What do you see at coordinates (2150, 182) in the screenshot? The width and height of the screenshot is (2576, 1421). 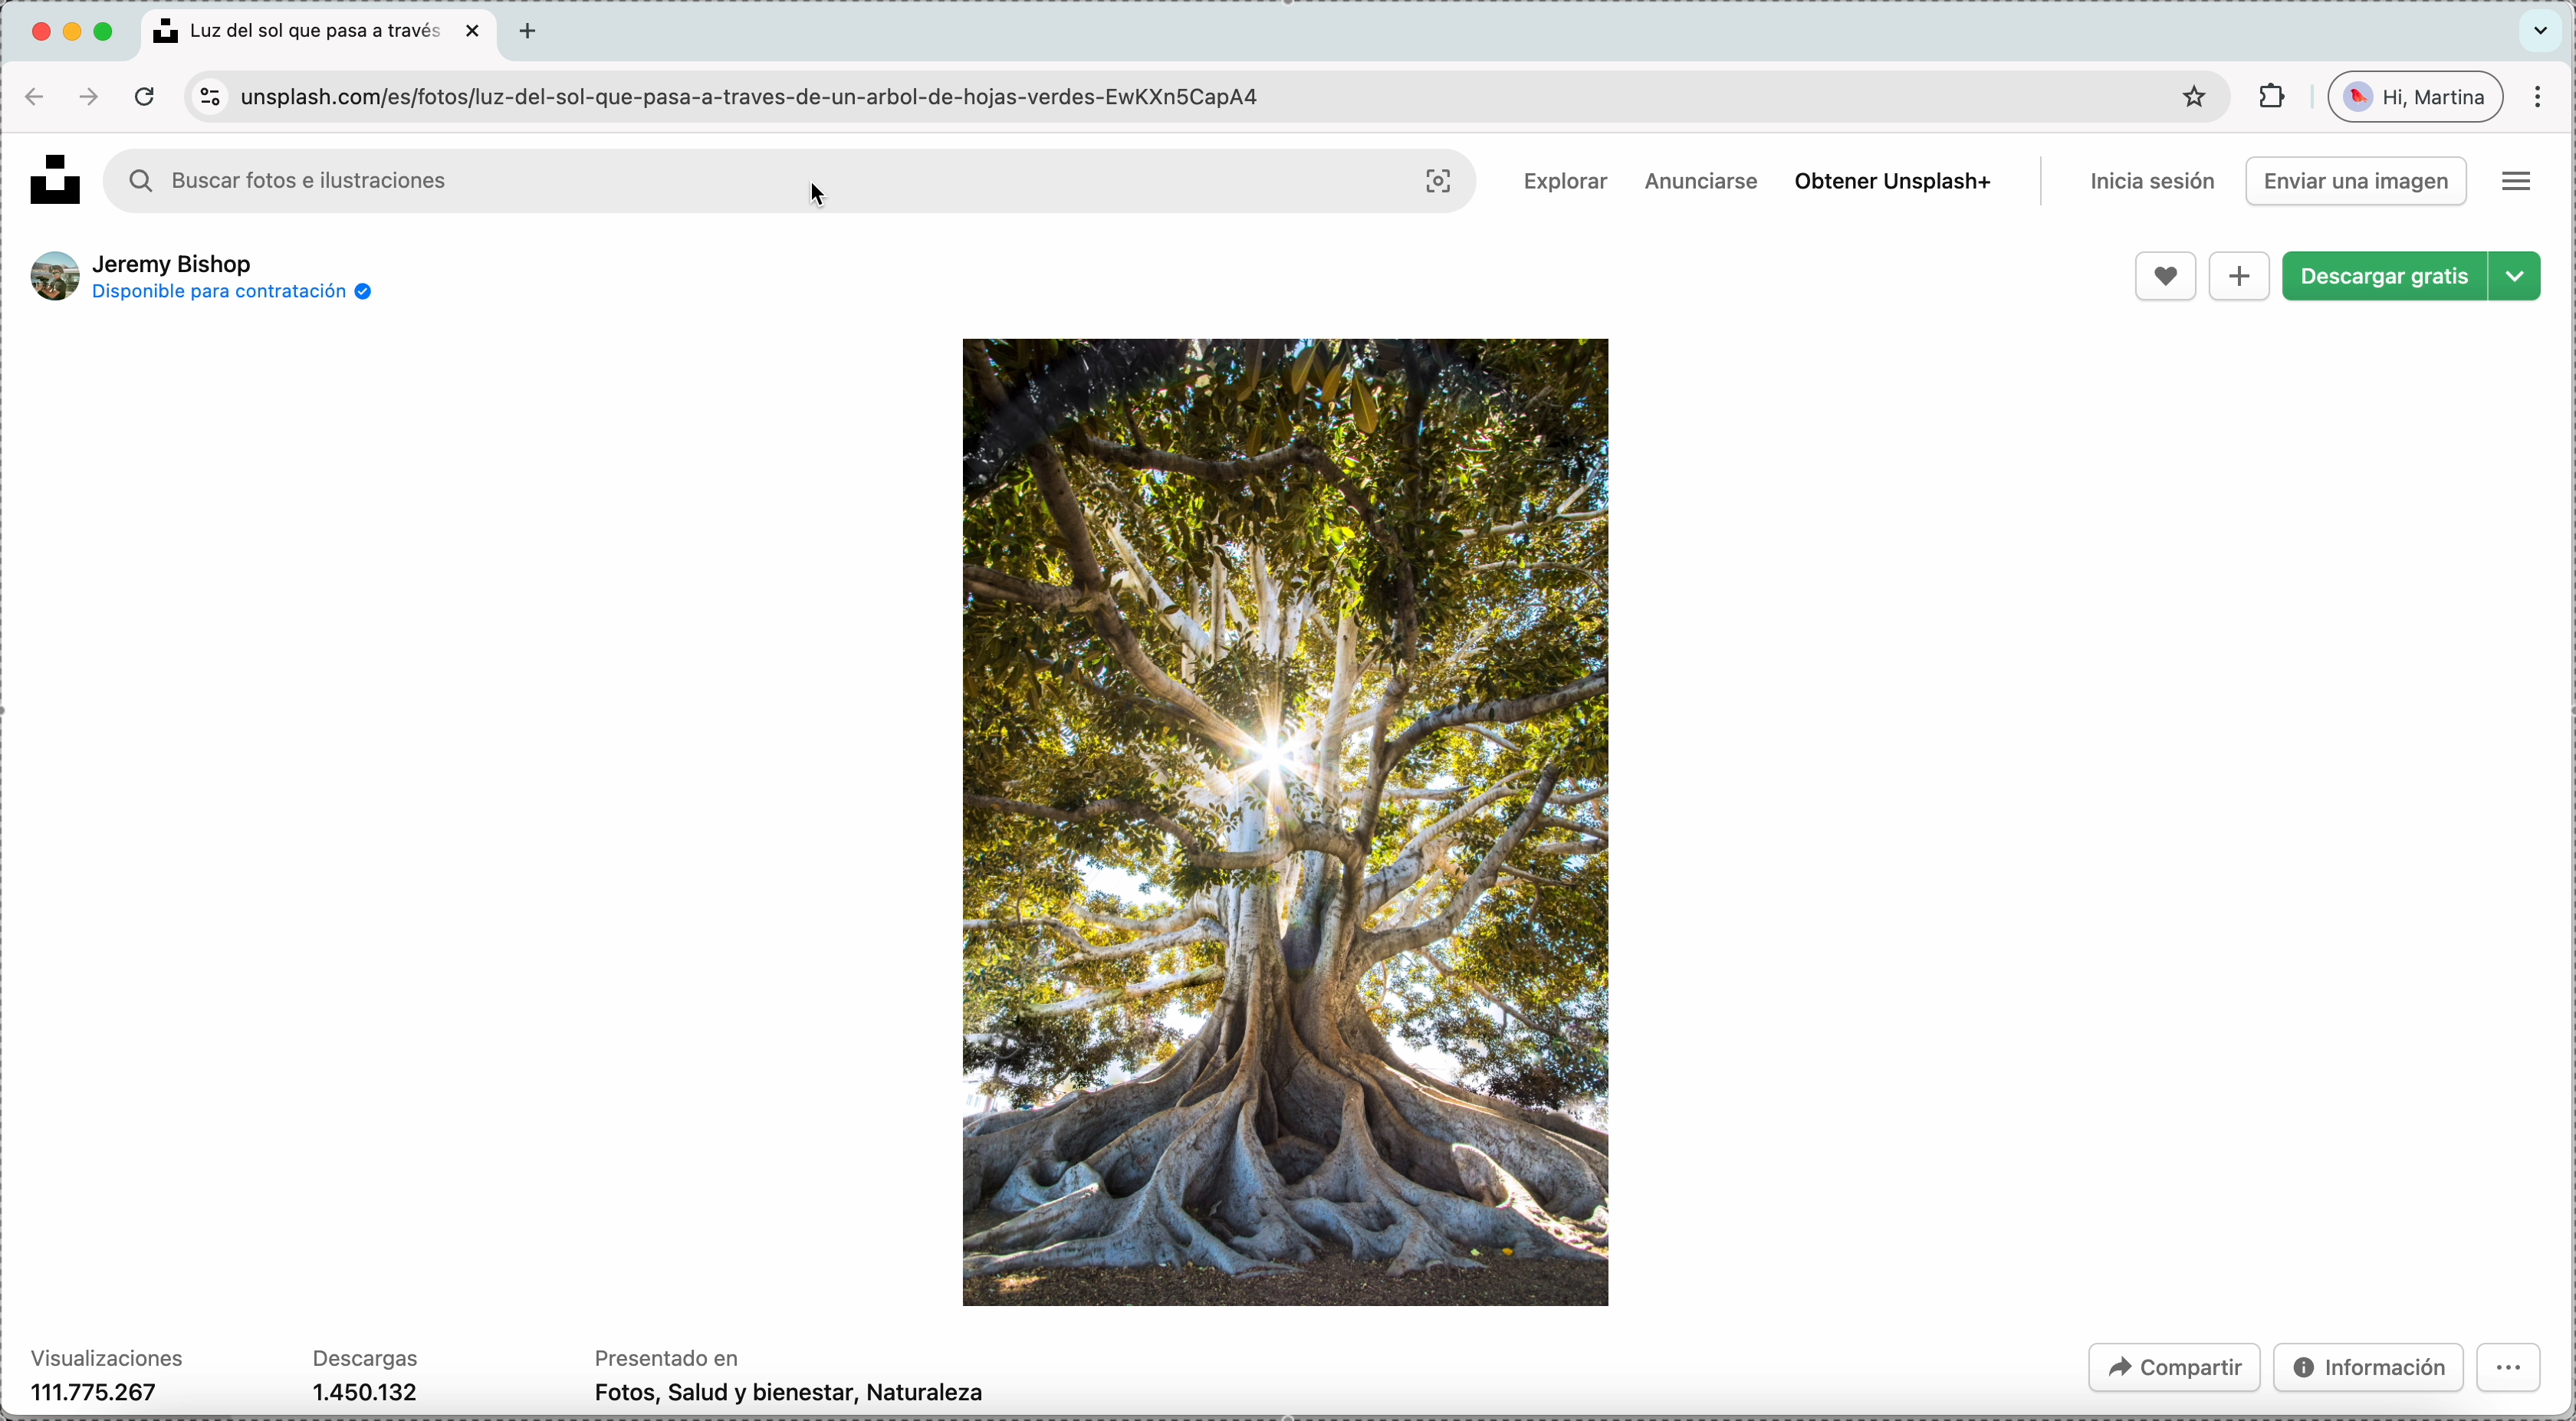 I see `log in` at bounding box center [2150, 182].